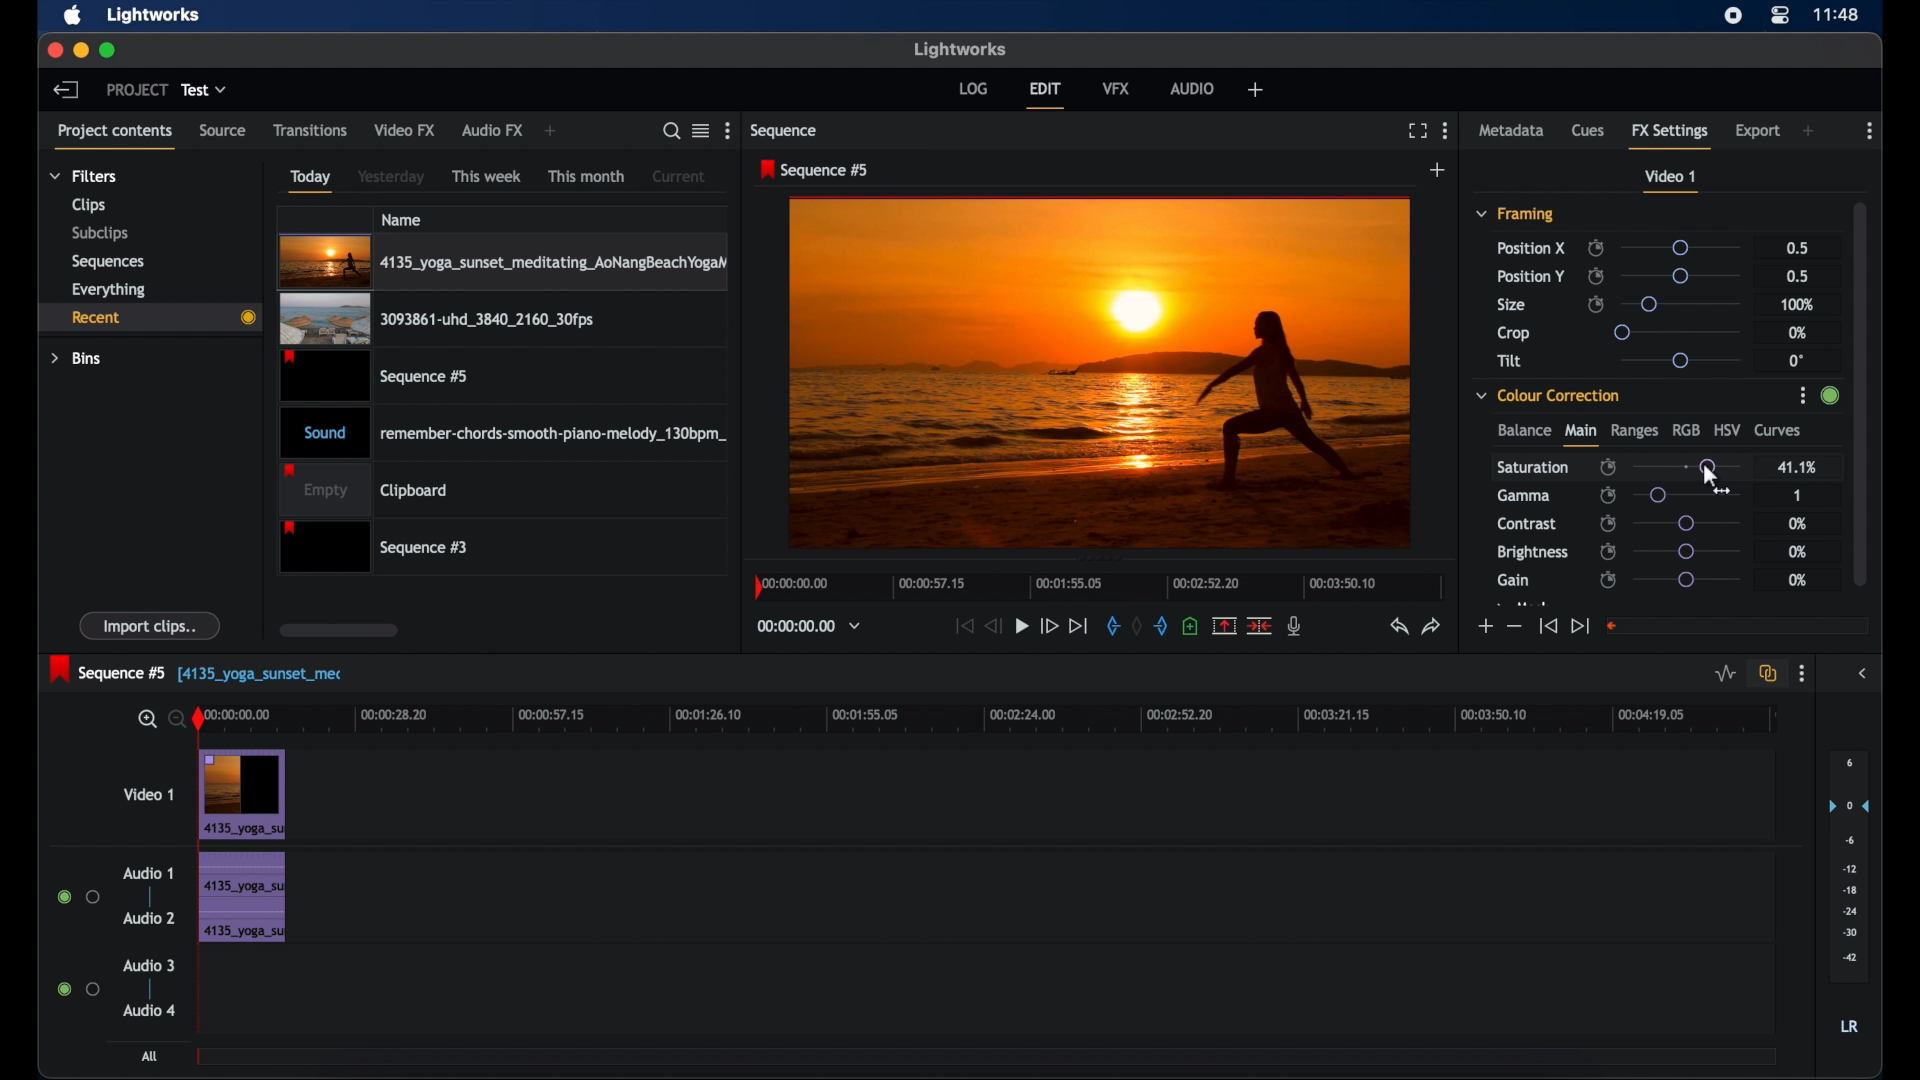  What do you see at coordinates (1523, 431) in the screenshot?
I see `balance` at bounding box center [1523, 431].